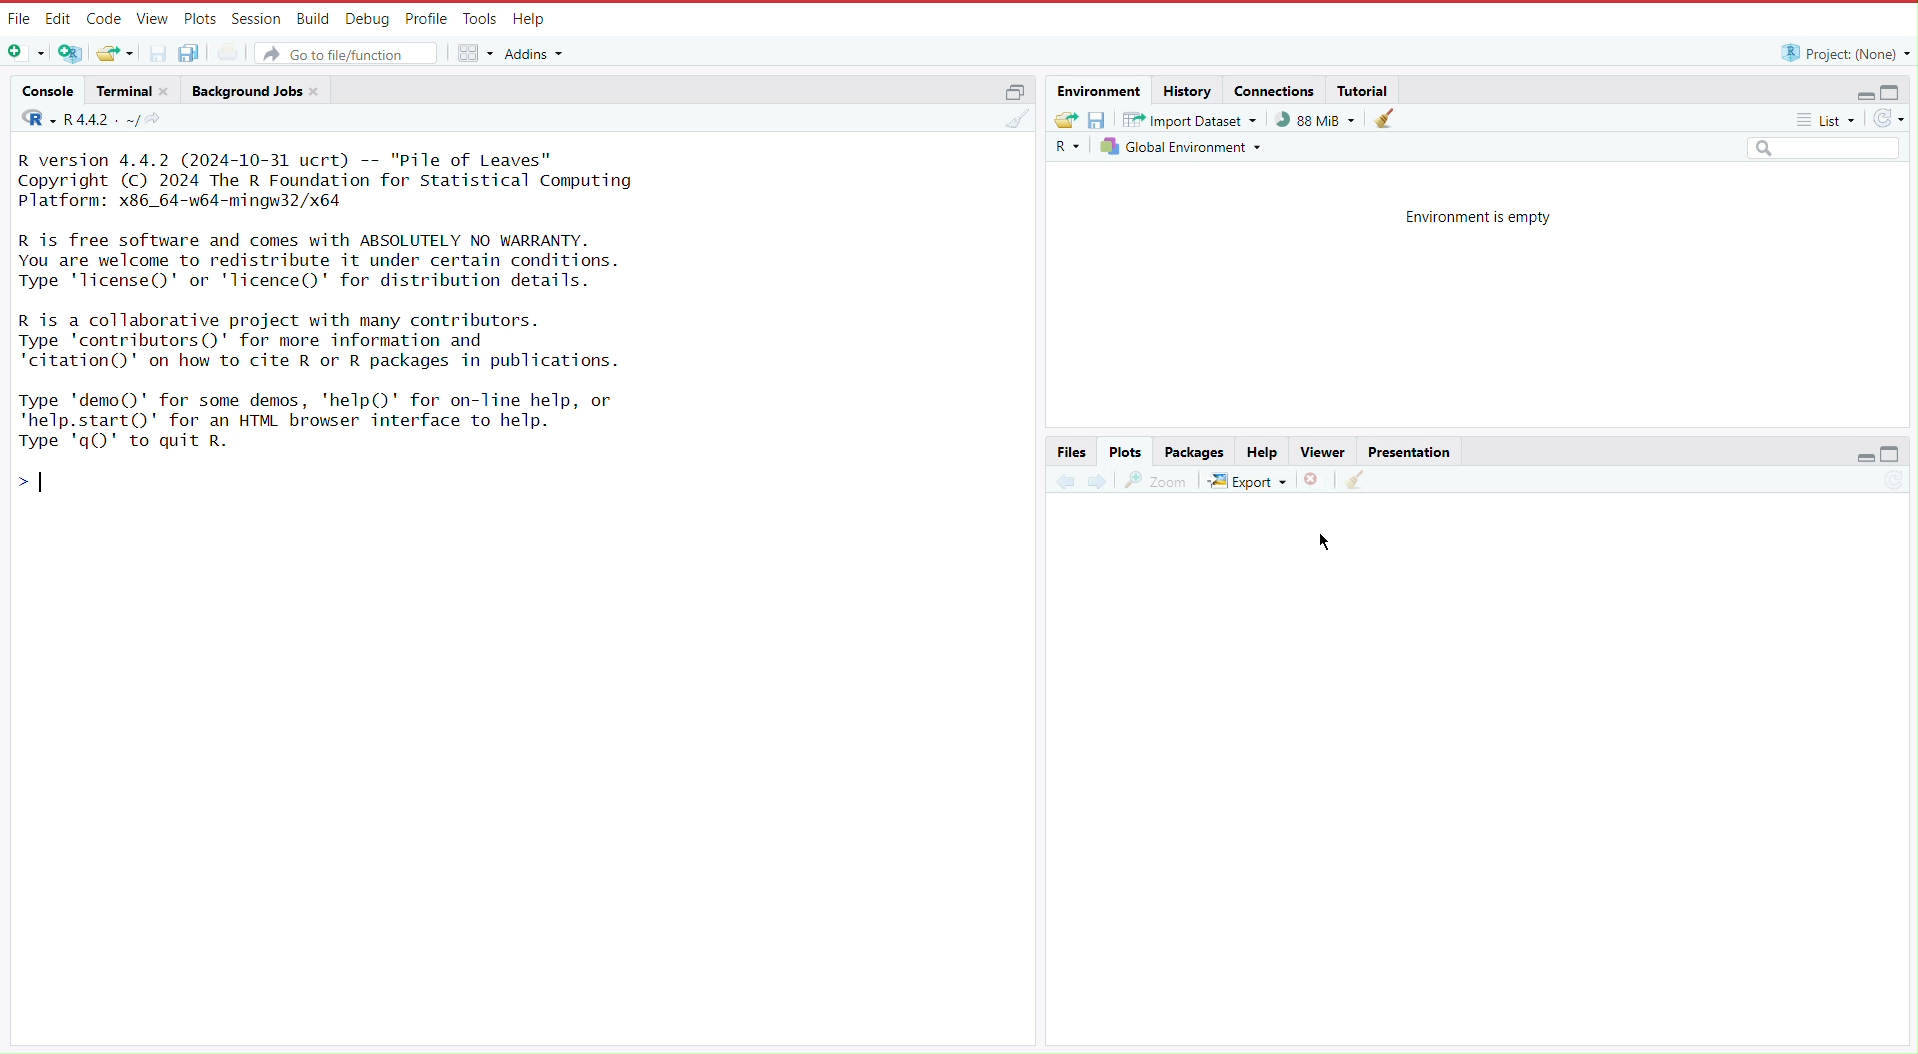  What do you see at coordinates (33, 121) in the screenshot?
I see `R` at bounding box center [33, 121].